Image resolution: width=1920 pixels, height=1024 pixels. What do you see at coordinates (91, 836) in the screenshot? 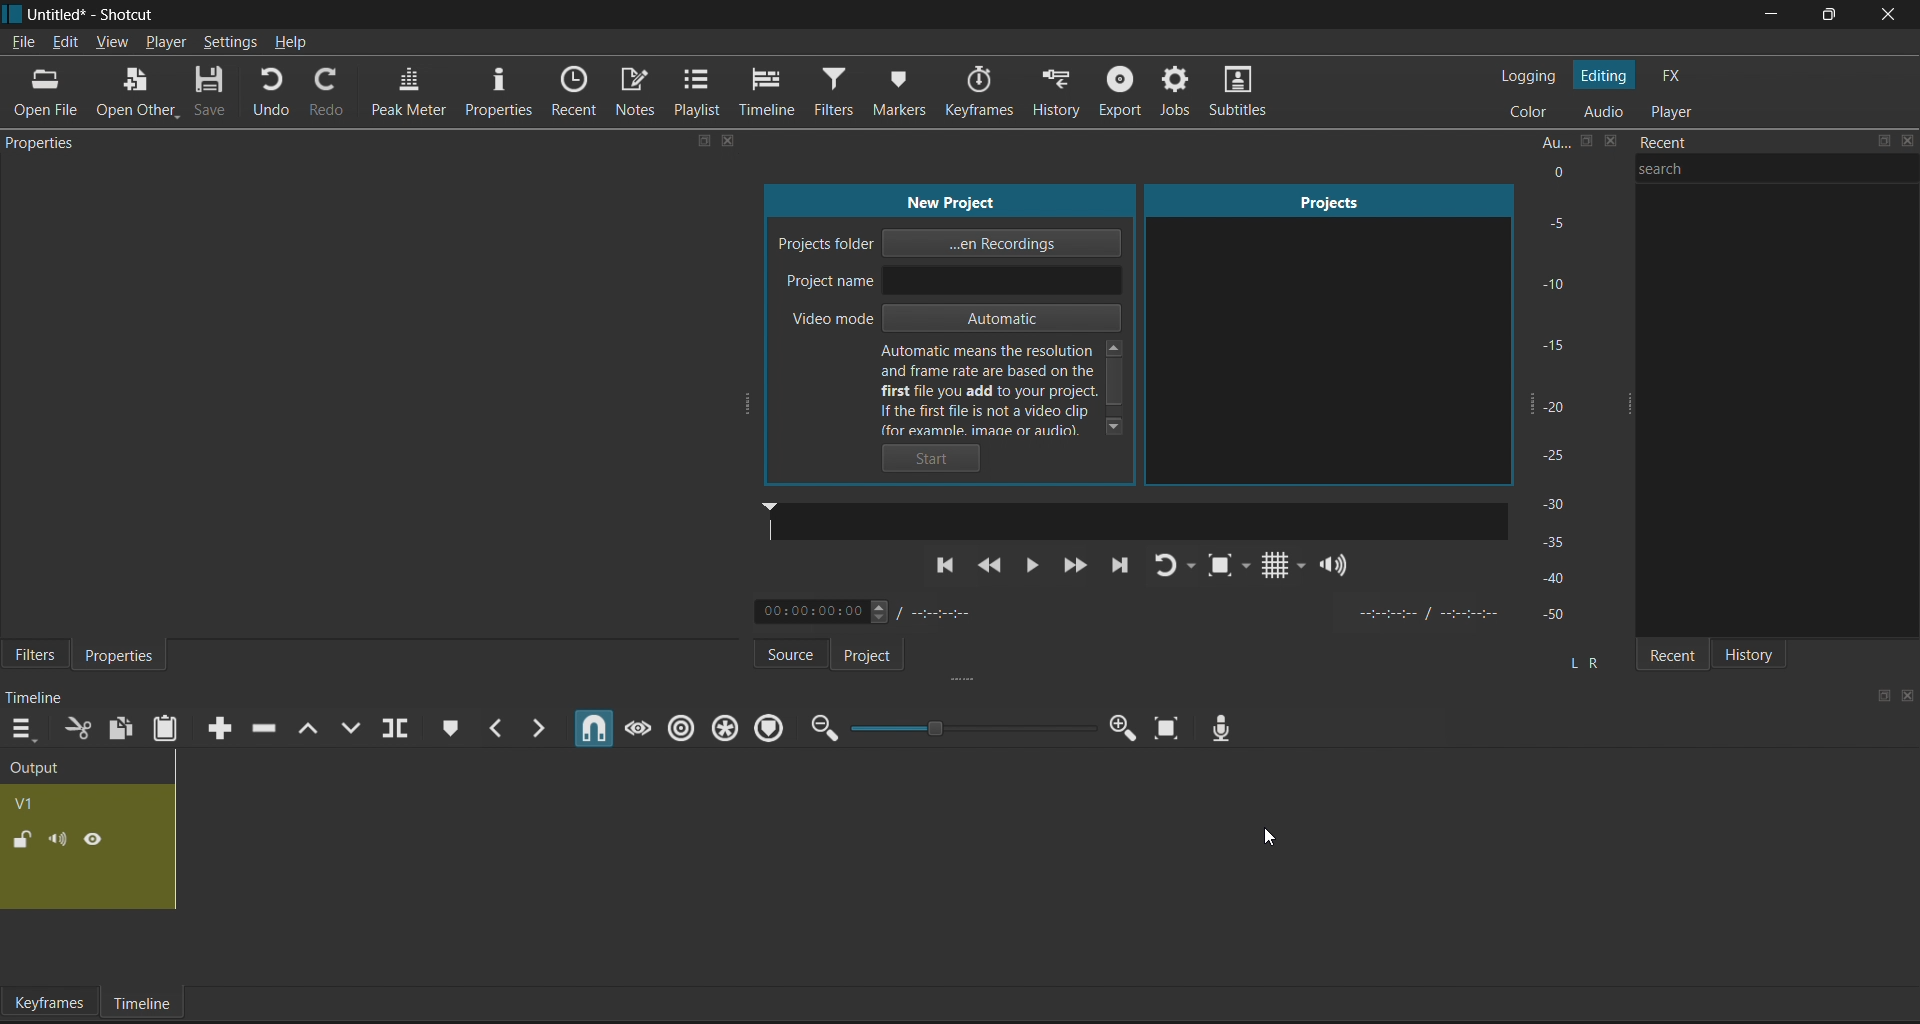
I see `Hide` at bounding box center [91, 836].